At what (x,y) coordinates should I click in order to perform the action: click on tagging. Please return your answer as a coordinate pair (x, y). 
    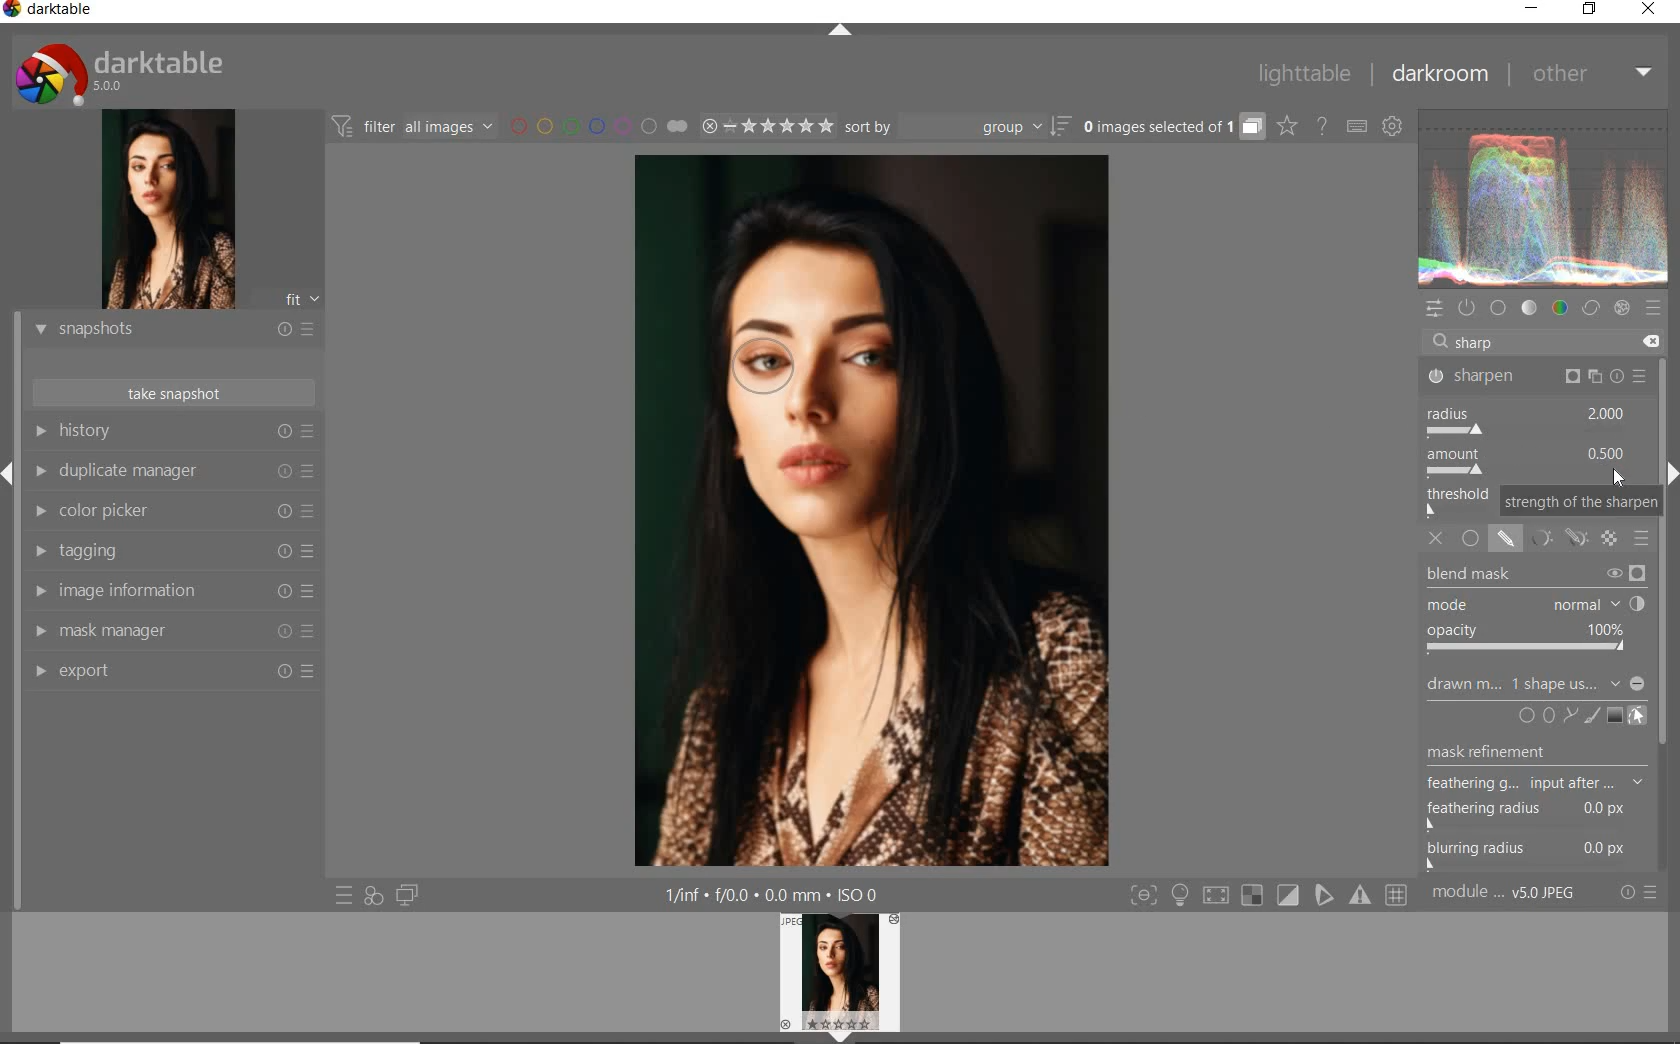
    Looking at the image, I should click on (172, 551).